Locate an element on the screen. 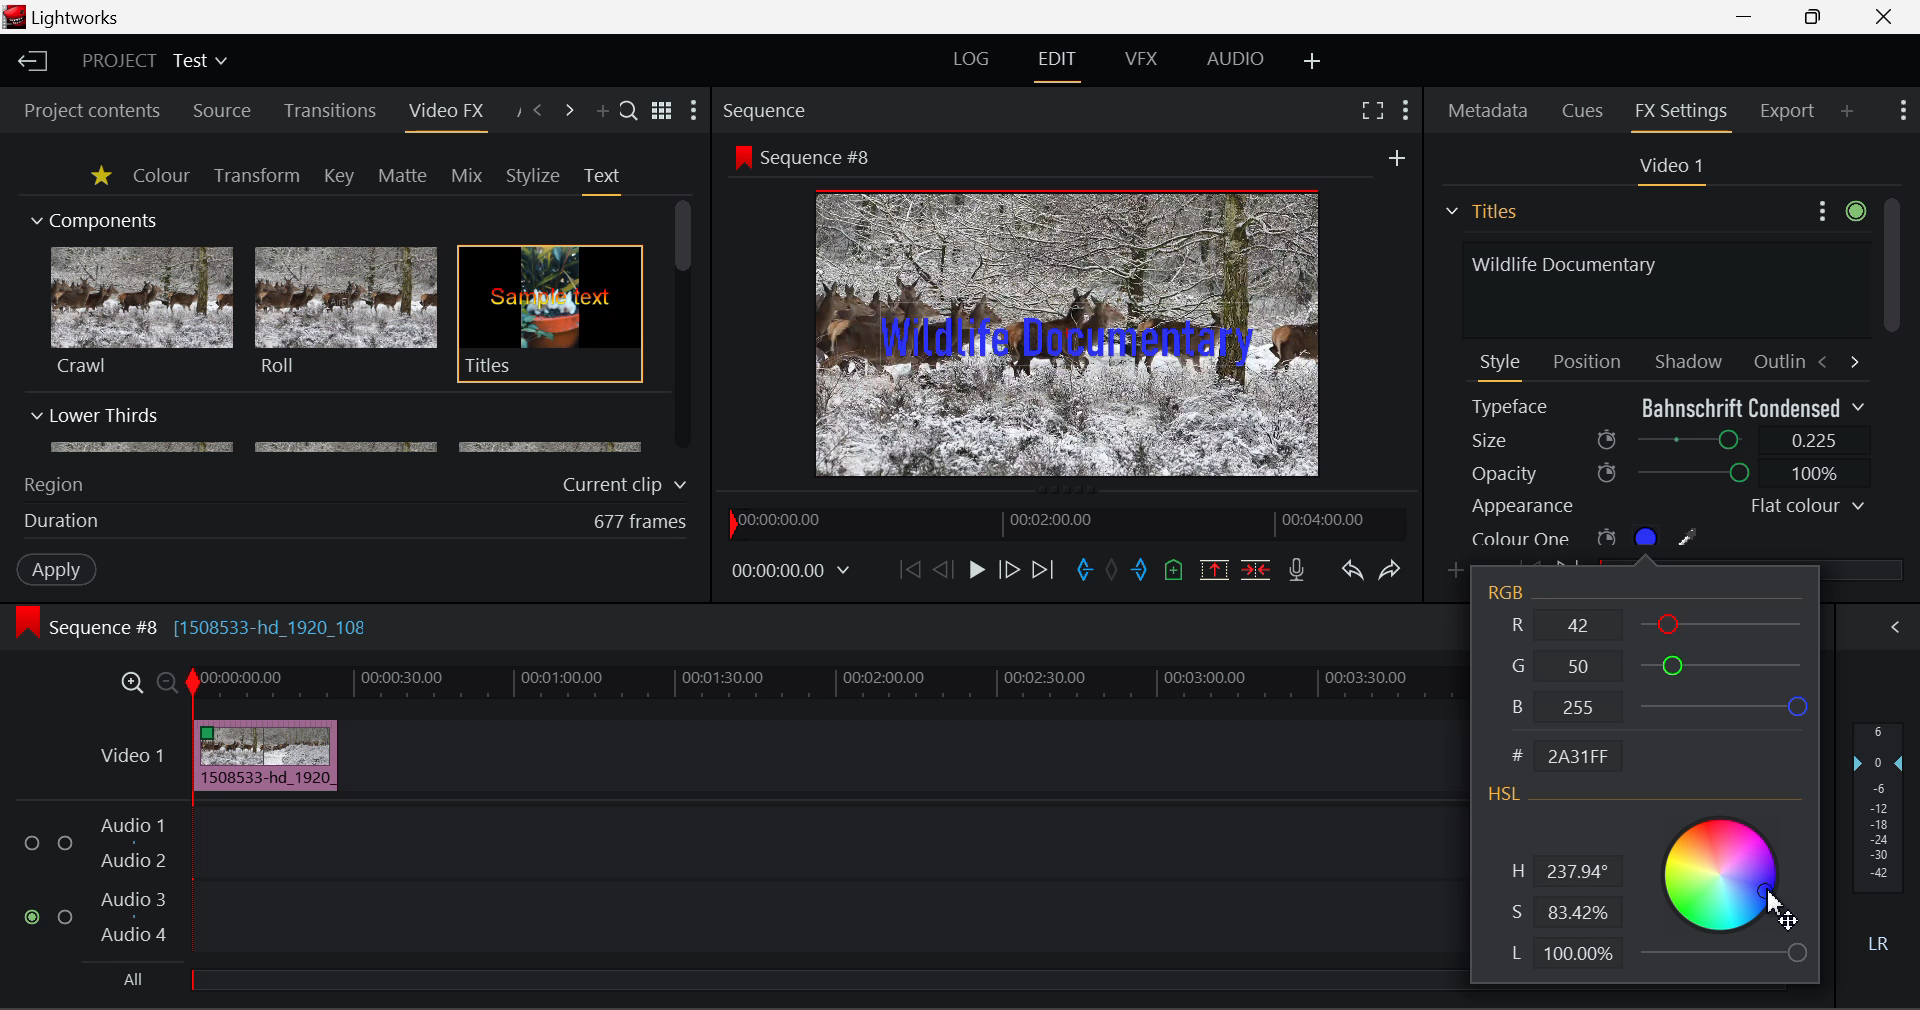 This screenshot has width=1920, height=1010. Remove Marked Section is located at coordinates (1214, 570).